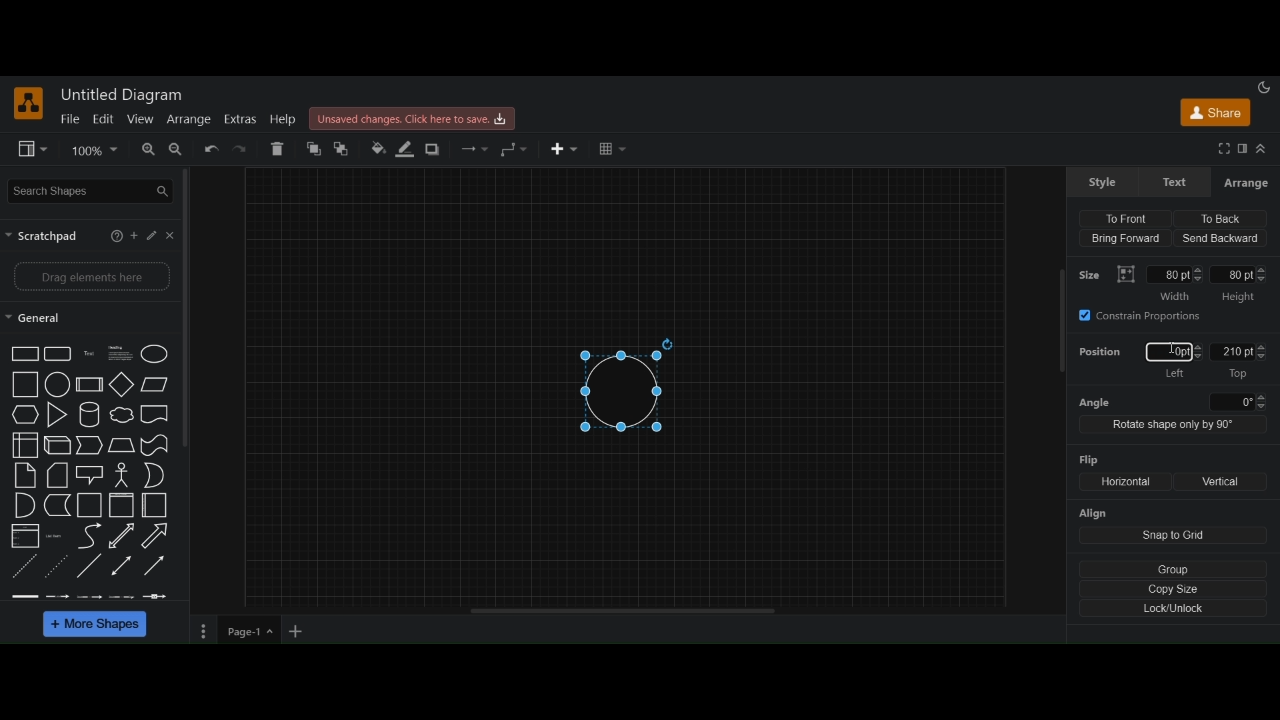 This screenshot has width=1280, height=720. Describe the element at coordinates (91, 416) in the screenshot. I see `Cylinder` at that location.